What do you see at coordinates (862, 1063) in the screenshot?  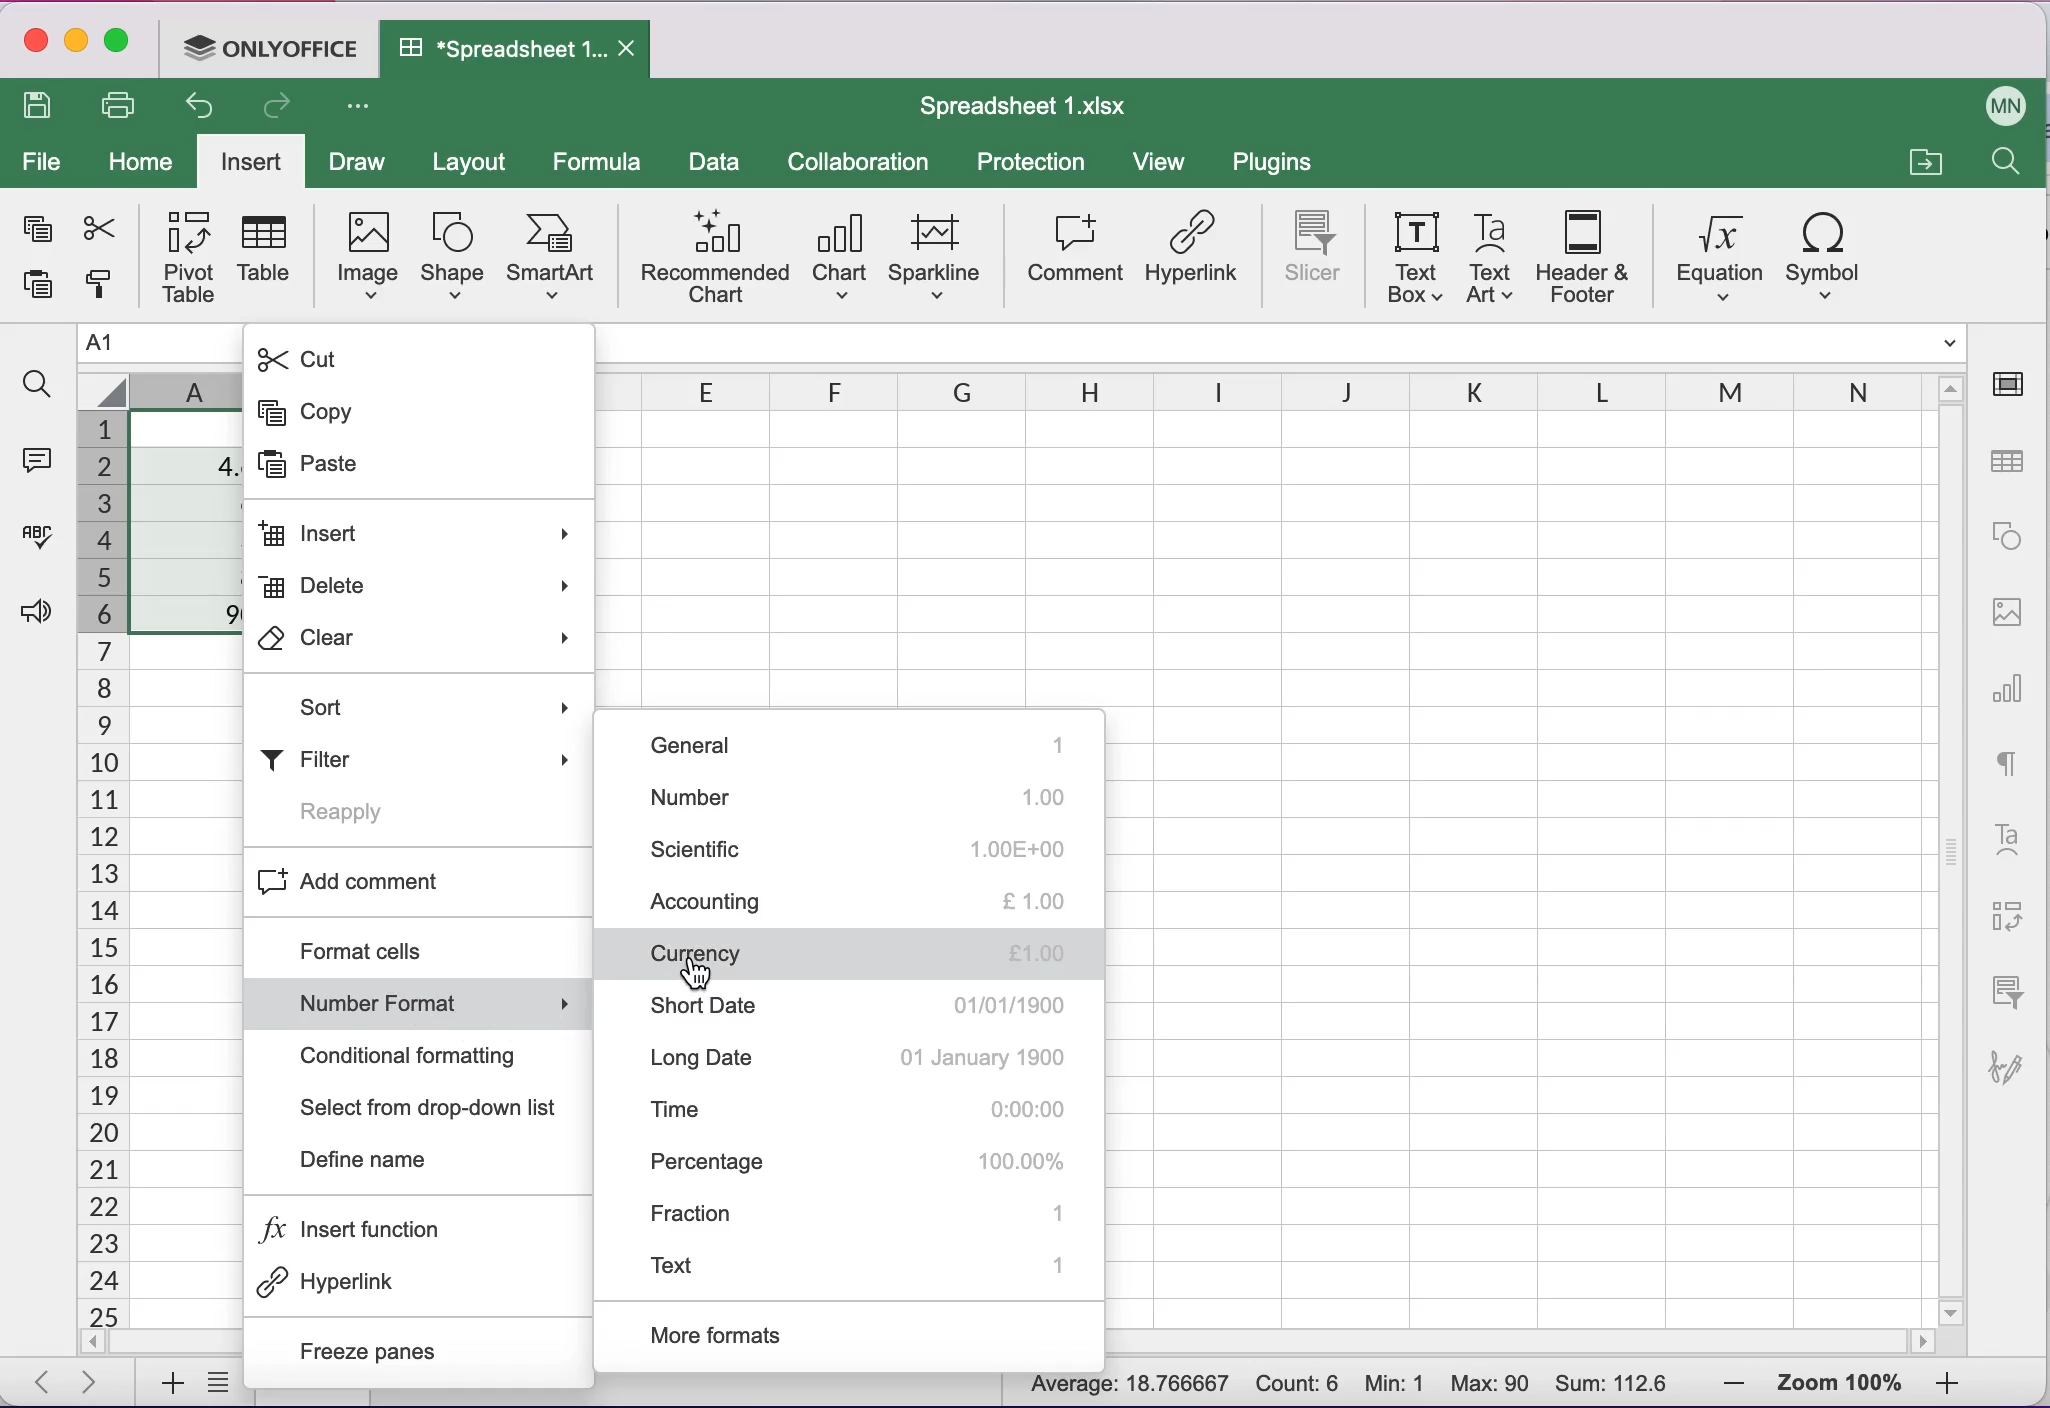 I see `long date` at bounding box center [862, 1063].